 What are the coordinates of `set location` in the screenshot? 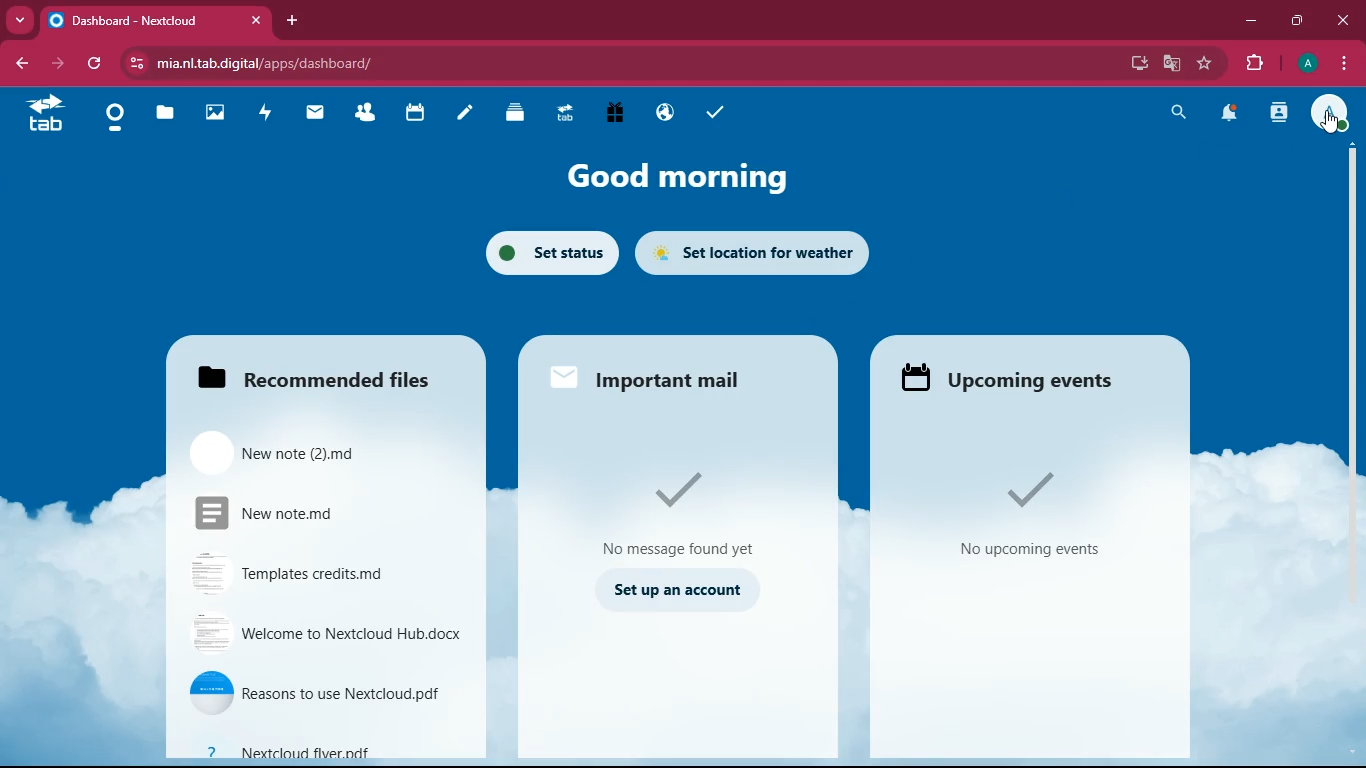 It's located at (753, 252).